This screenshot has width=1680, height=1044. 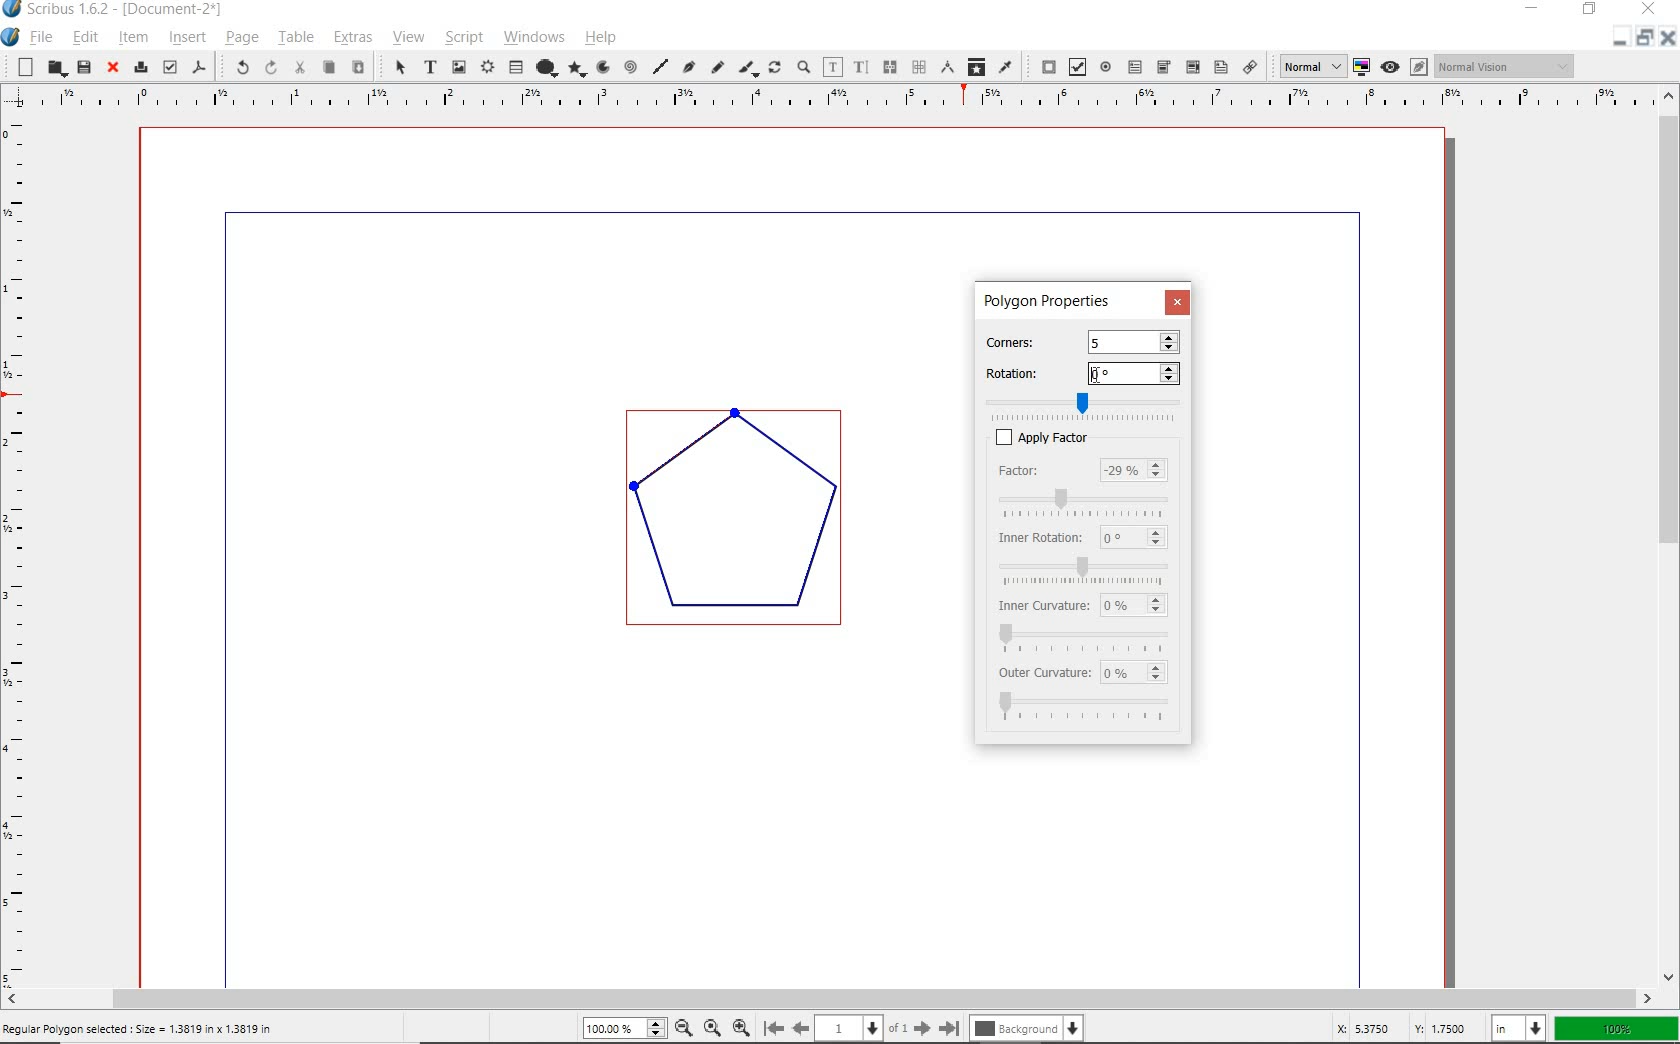 What do you see at coordinates (42, 37) in the screenshot?
I see `file` at bounding box center [42, 37].